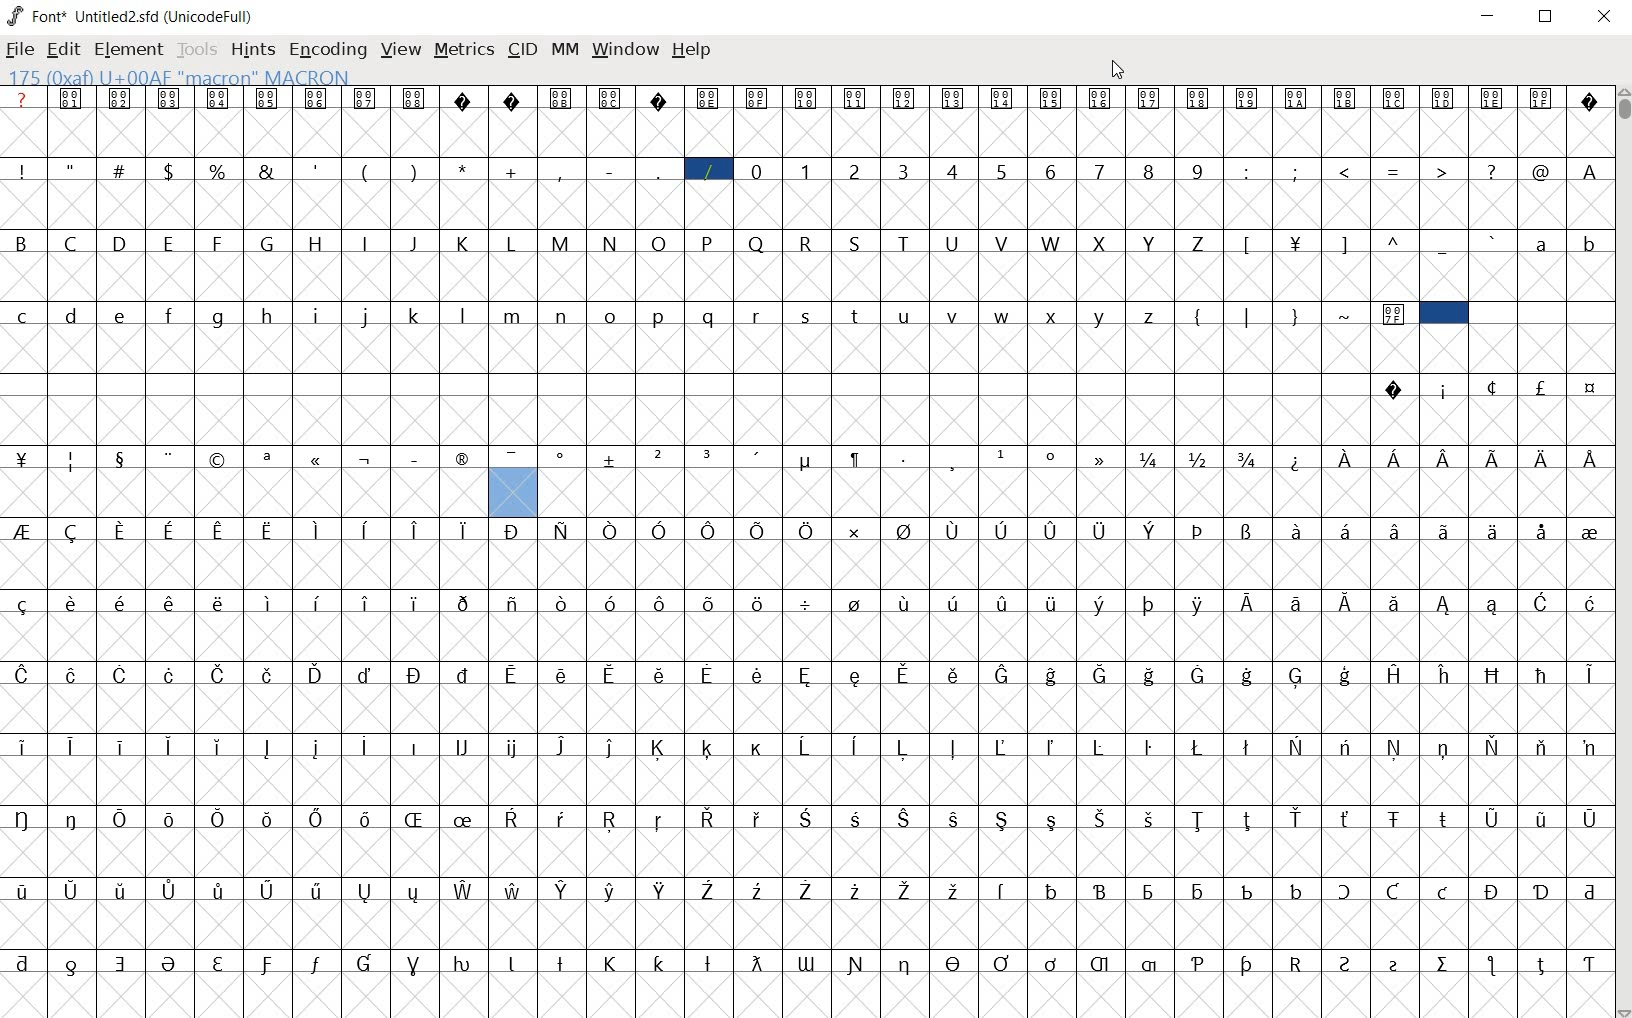  What do you see at coordinates (1152, 603) in the screenshot?
I see `Symbol` at bounding box center [1152, 603].